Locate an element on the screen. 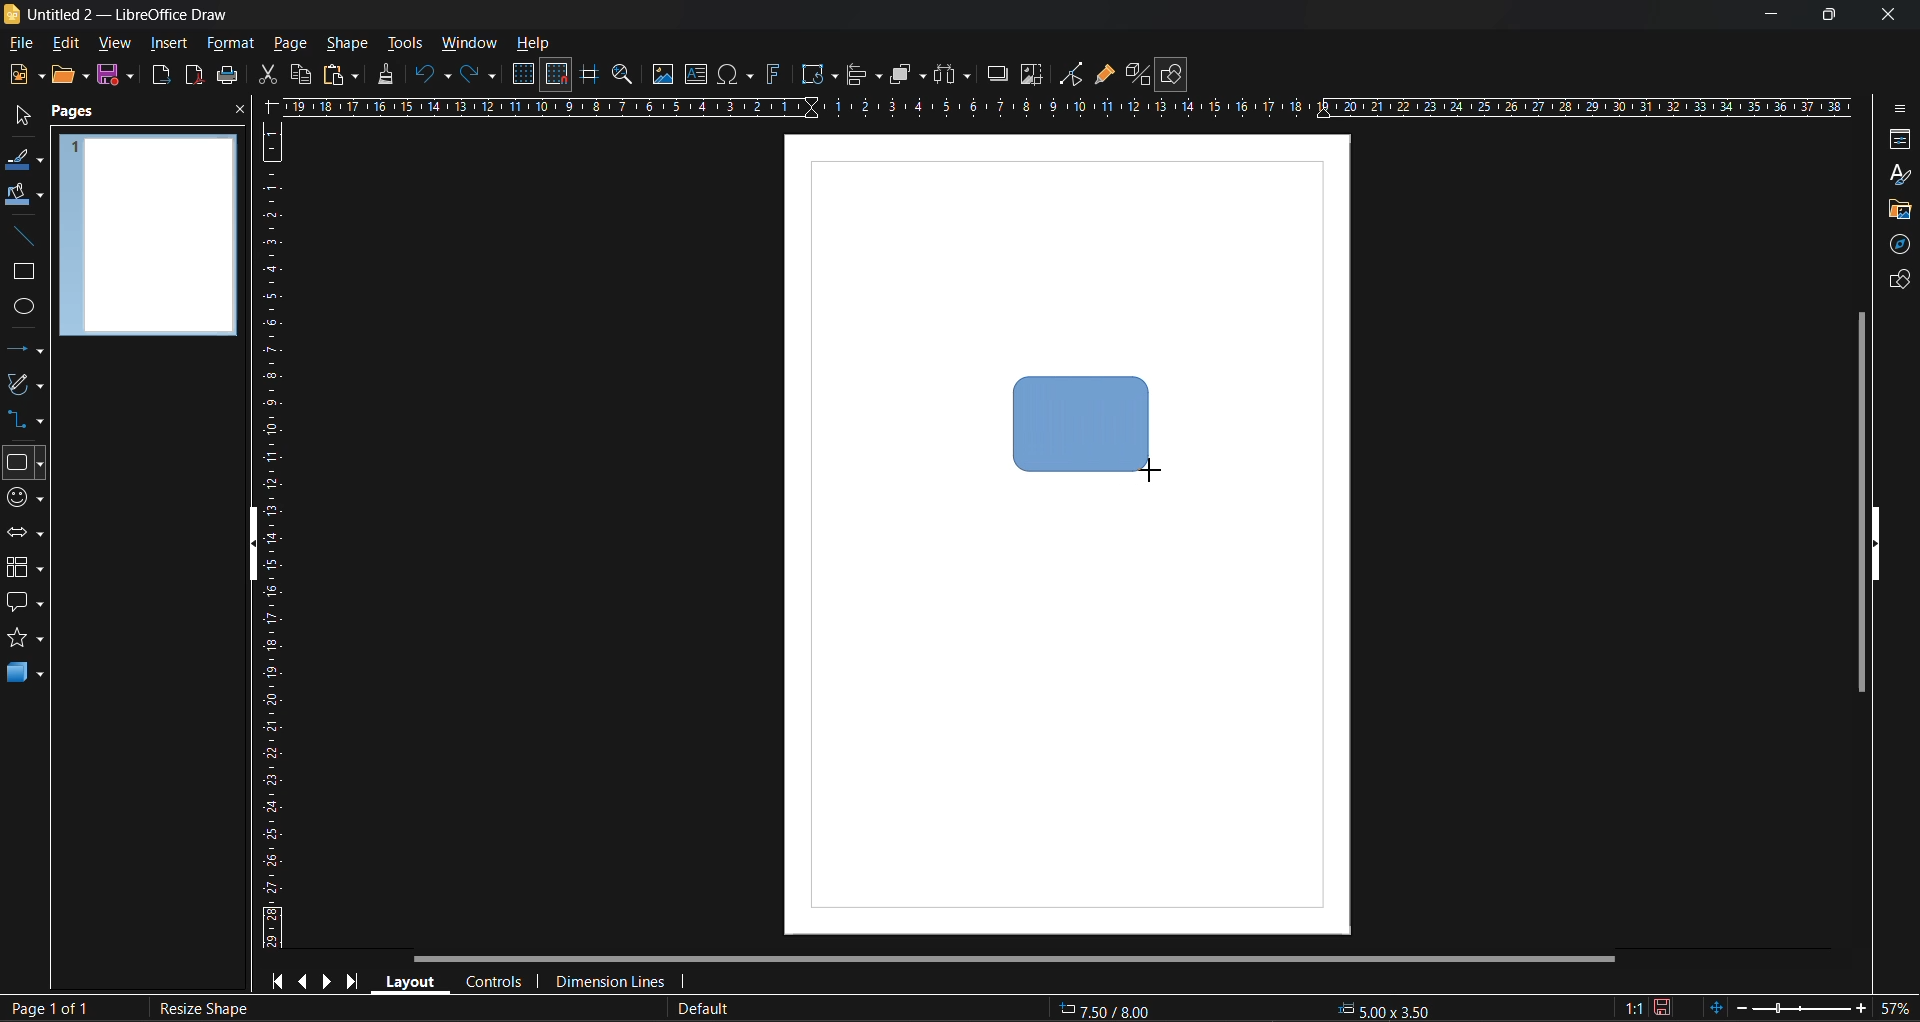  navigator is located at coordinates (1896, 247).